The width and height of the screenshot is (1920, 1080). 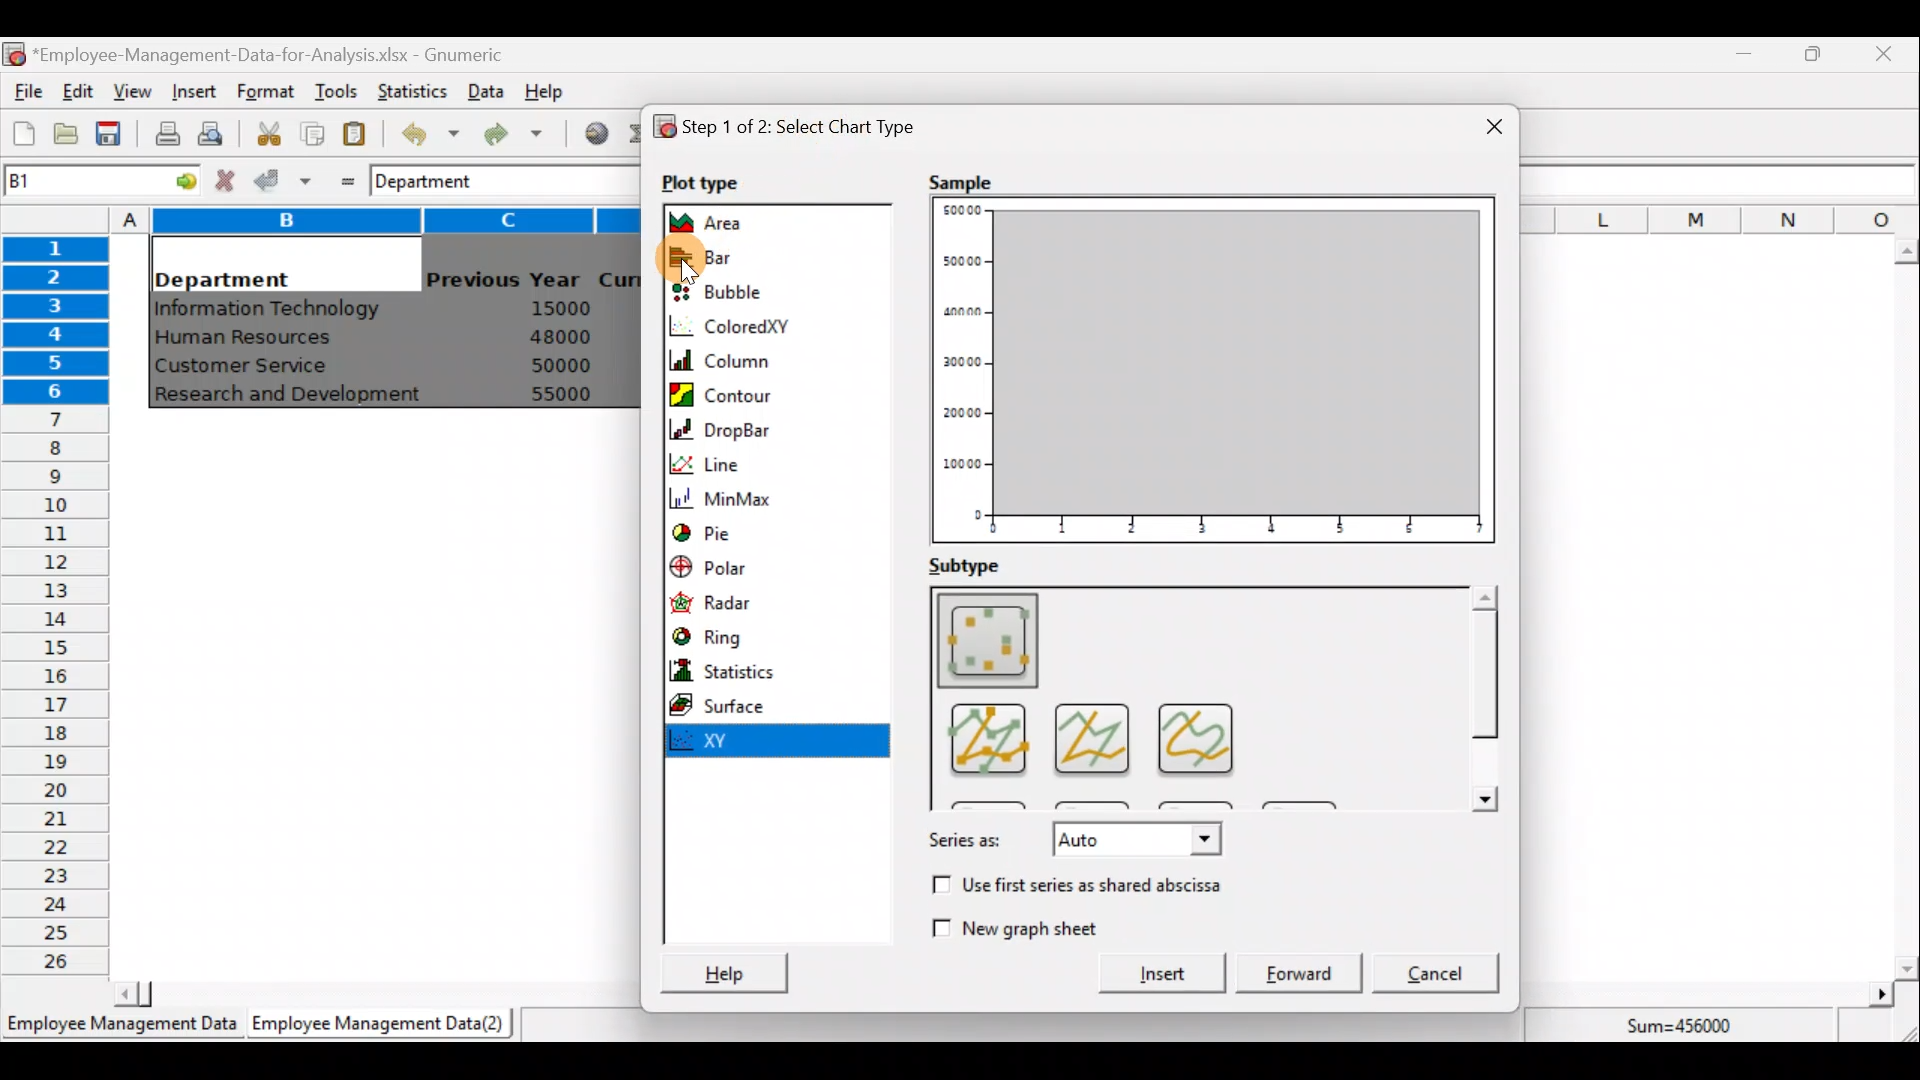 I want to click on Help, so click(x=721, y=970).